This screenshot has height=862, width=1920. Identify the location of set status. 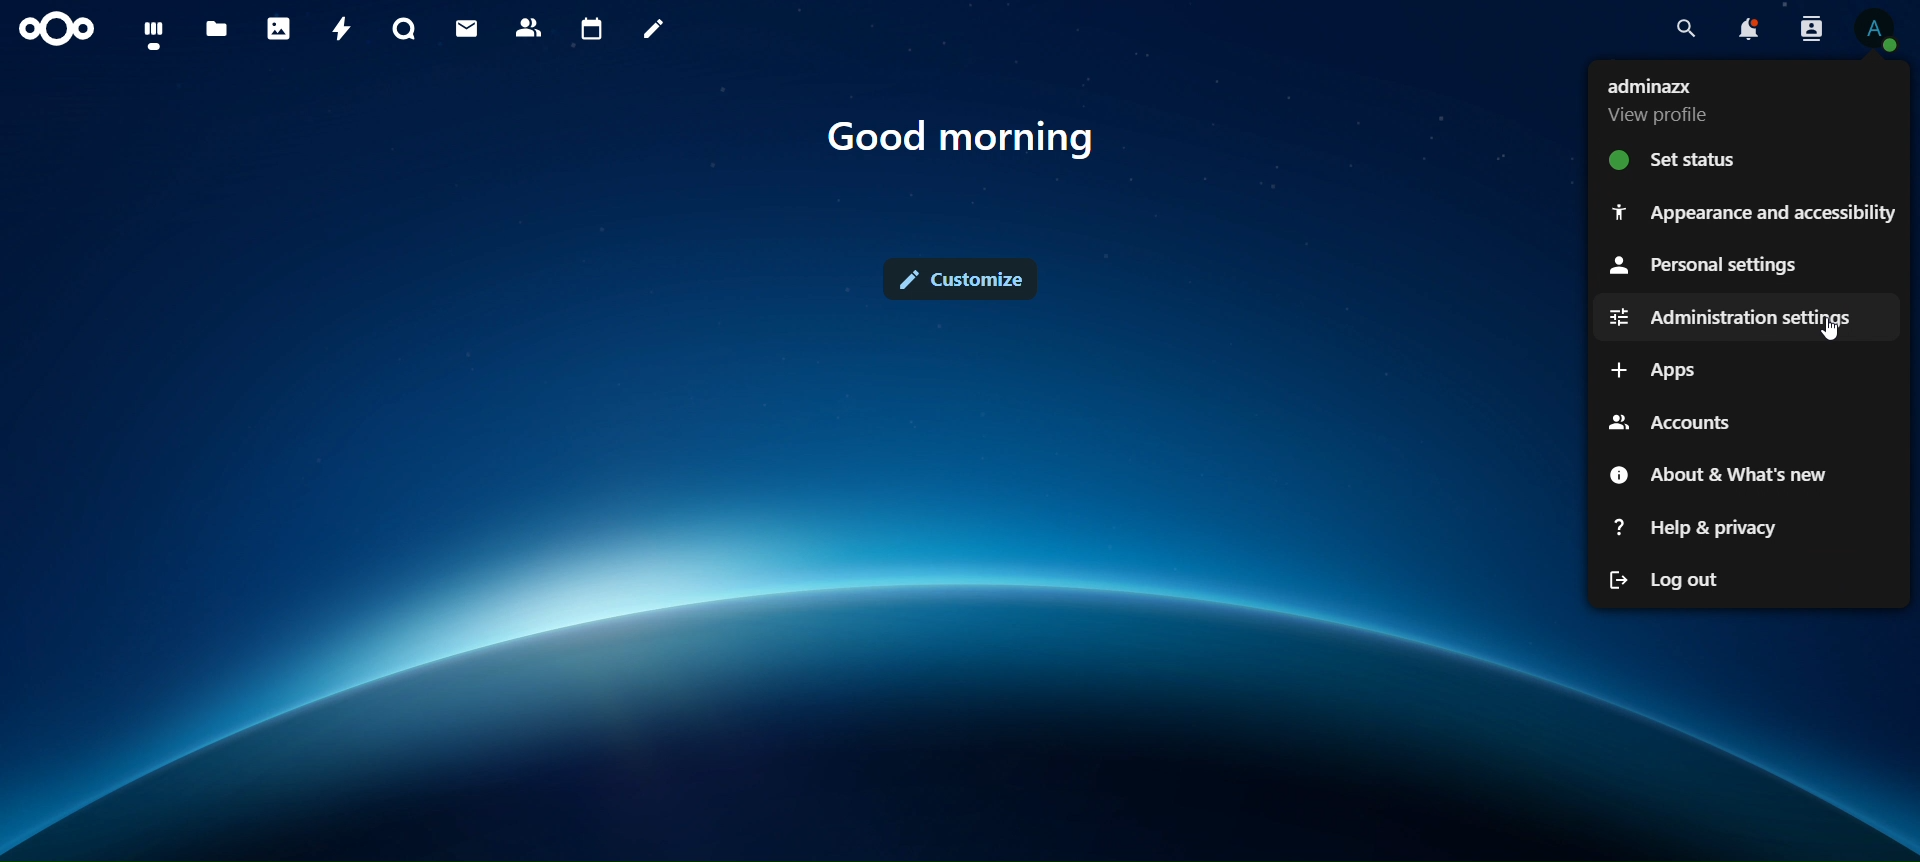
(1690, 159).